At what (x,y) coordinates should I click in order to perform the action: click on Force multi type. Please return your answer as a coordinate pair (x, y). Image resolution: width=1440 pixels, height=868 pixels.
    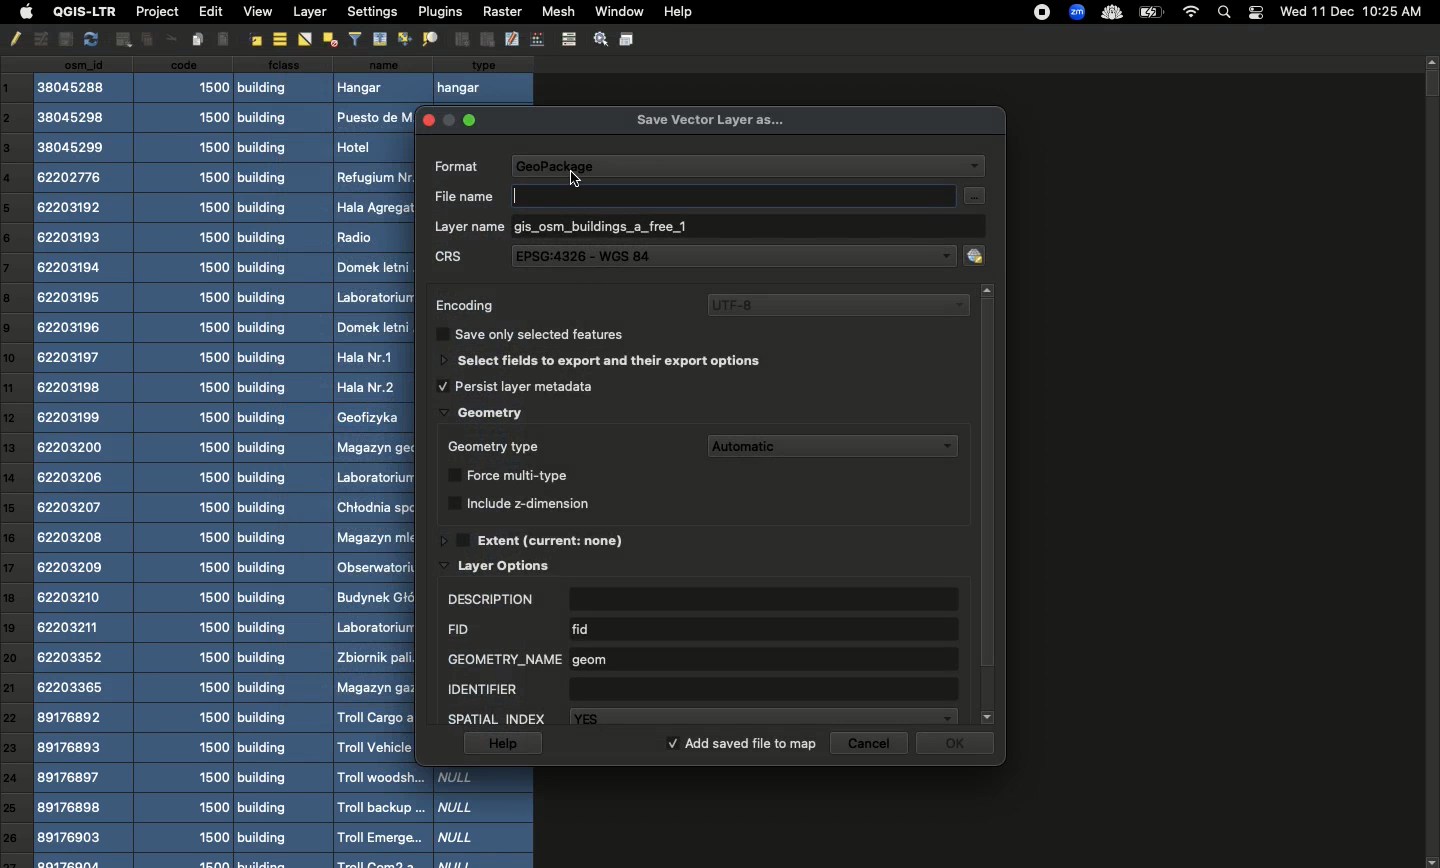
    Looking at the image, I should click on (520, 475).